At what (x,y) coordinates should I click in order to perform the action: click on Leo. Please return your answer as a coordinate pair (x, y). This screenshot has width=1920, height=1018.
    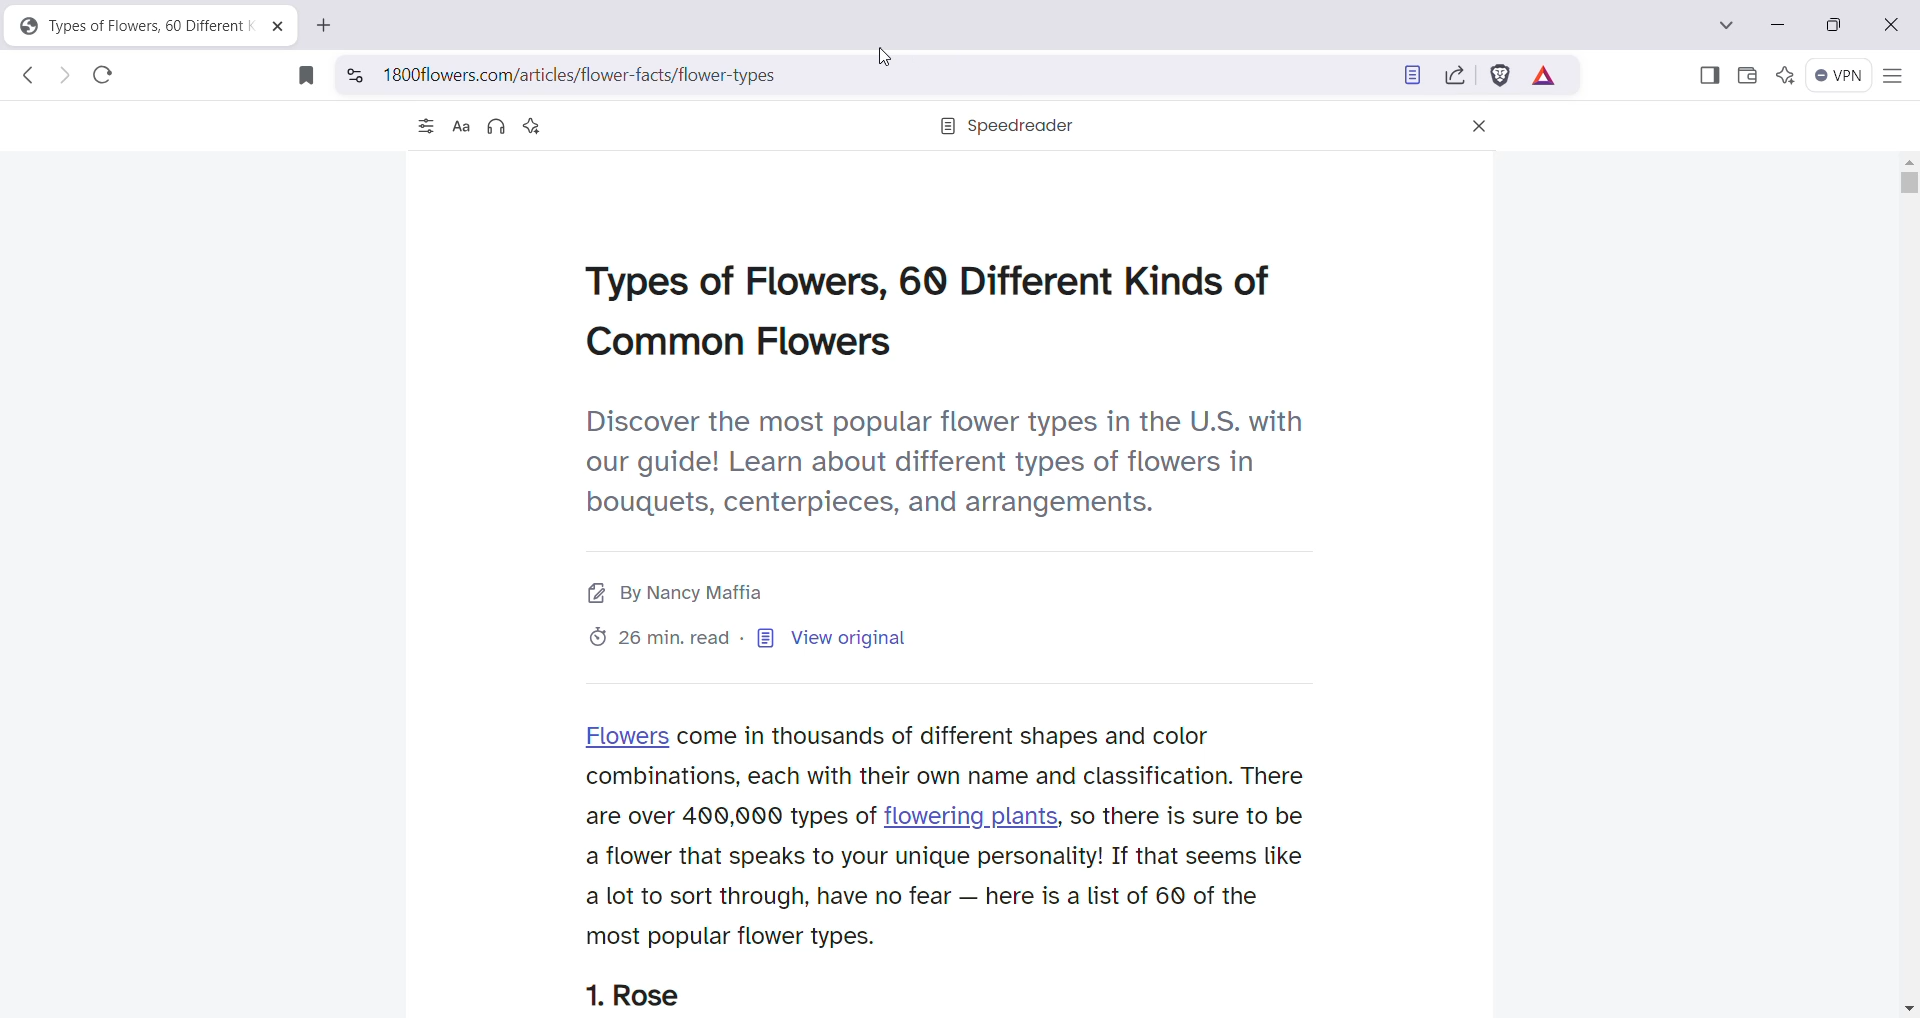
    Looking at the image, I should click on (531, 126).